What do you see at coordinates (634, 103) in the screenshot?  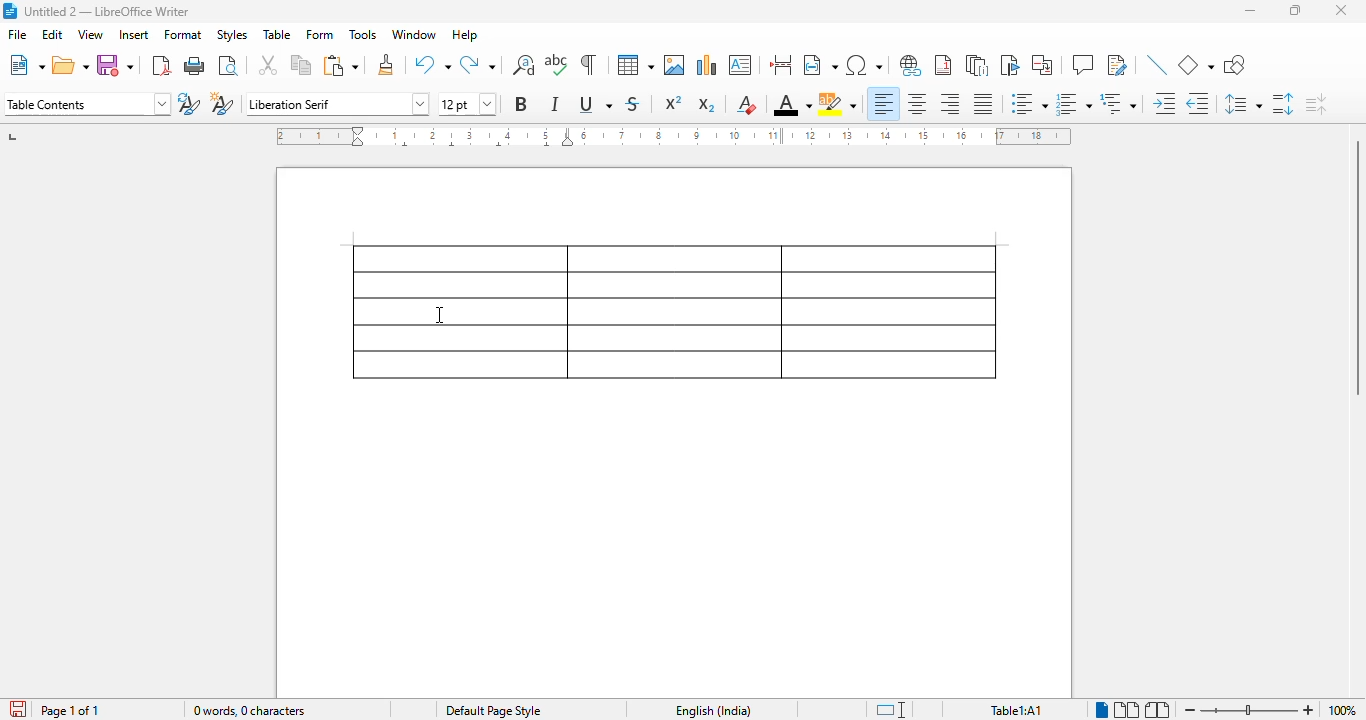 I see `strikethrough` at bounding box center [634, 103].